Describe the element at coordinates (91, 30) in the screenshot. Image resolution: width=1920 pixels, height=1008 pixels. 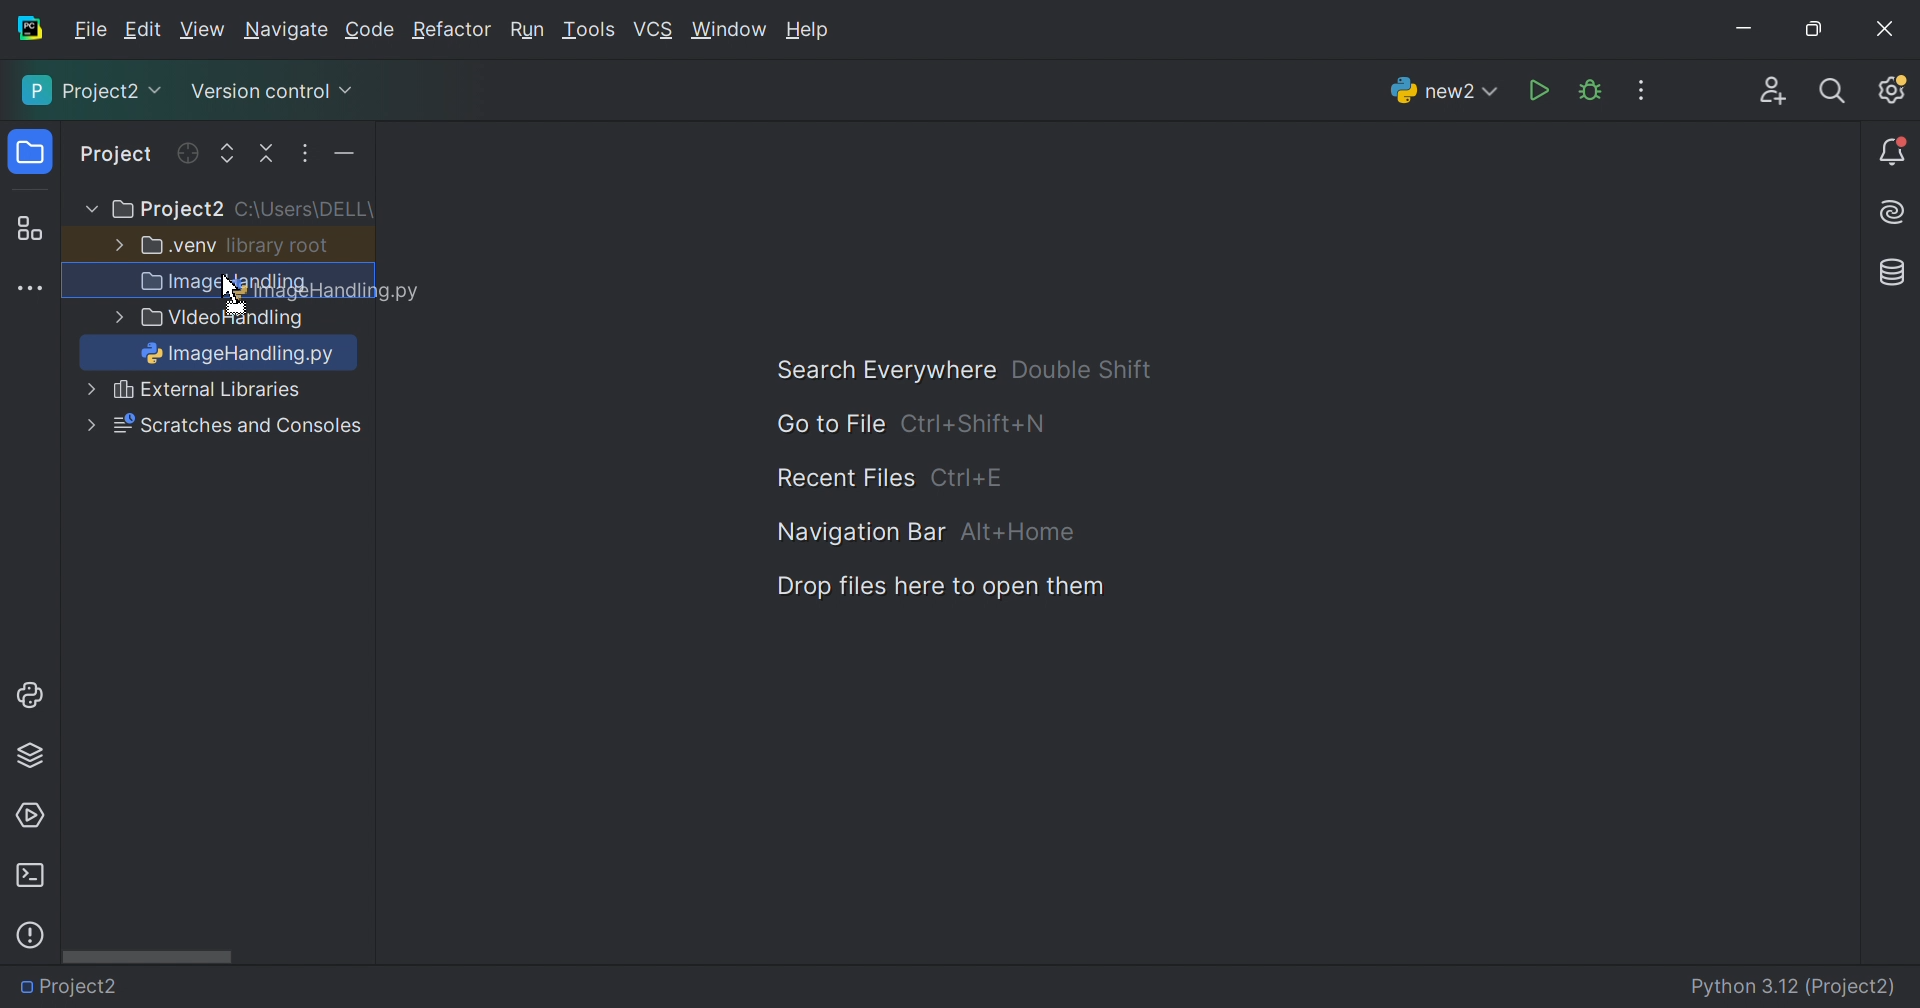
I see `File` at that location.